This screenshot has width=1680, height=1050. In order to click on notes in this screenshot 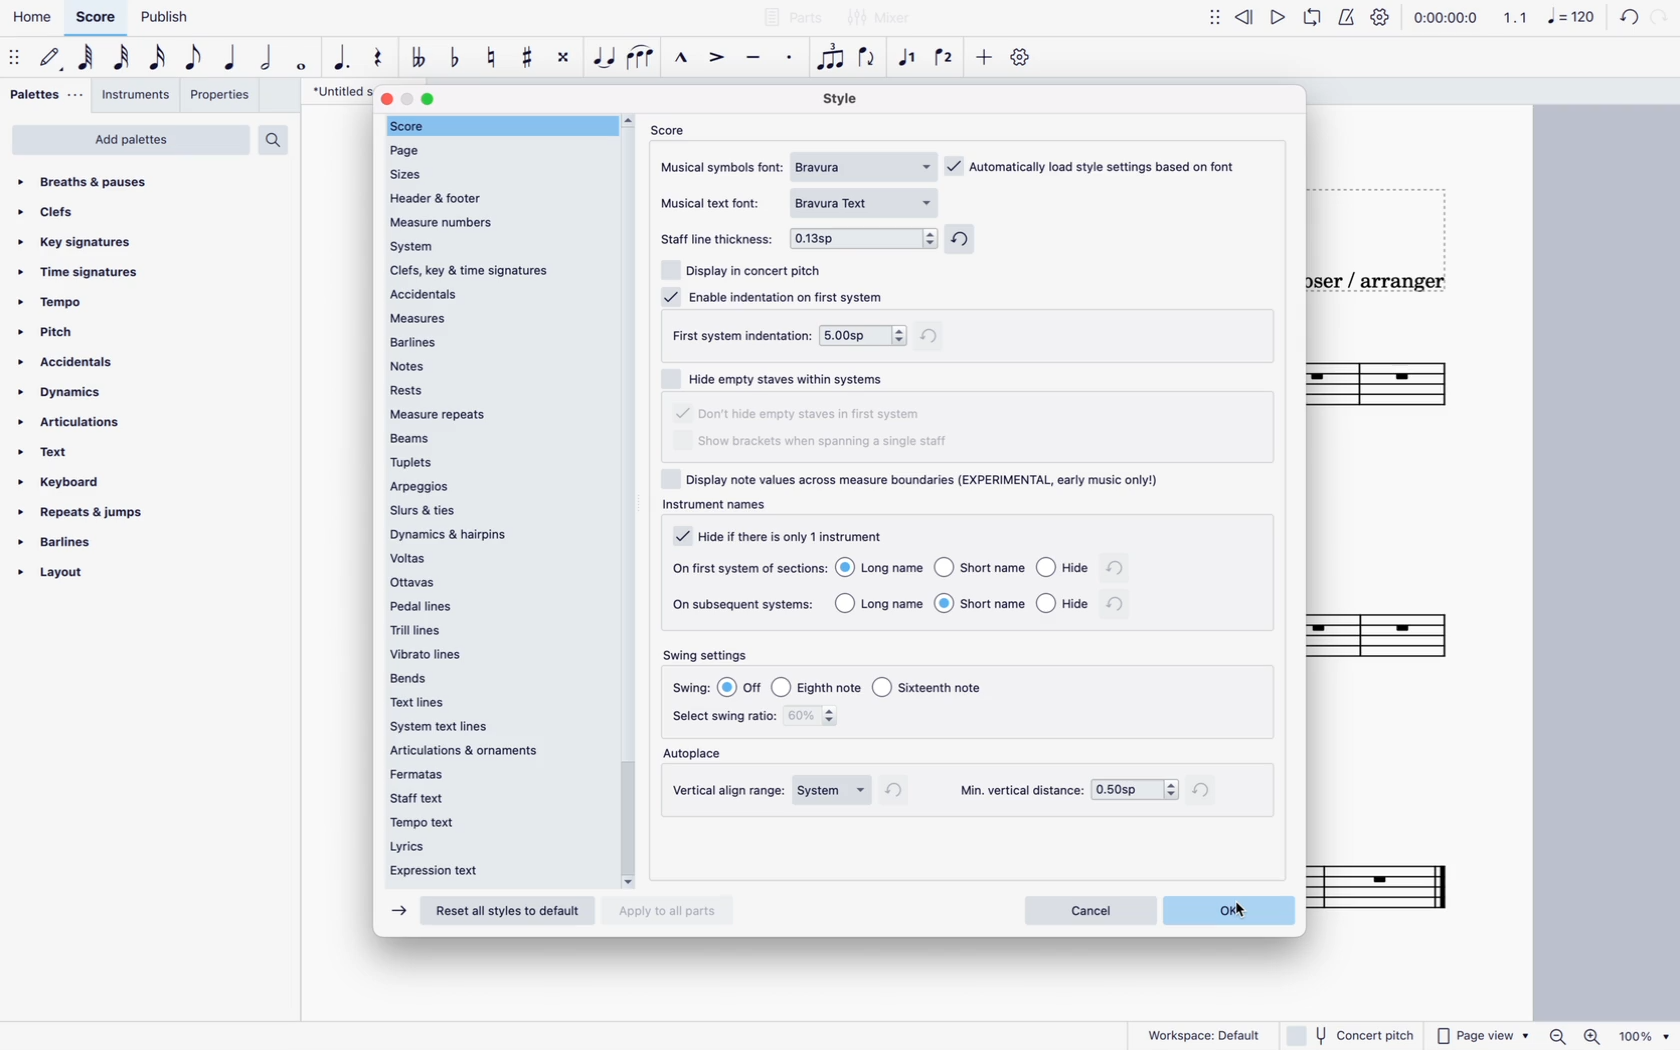, I will do `click(493, 365)`.